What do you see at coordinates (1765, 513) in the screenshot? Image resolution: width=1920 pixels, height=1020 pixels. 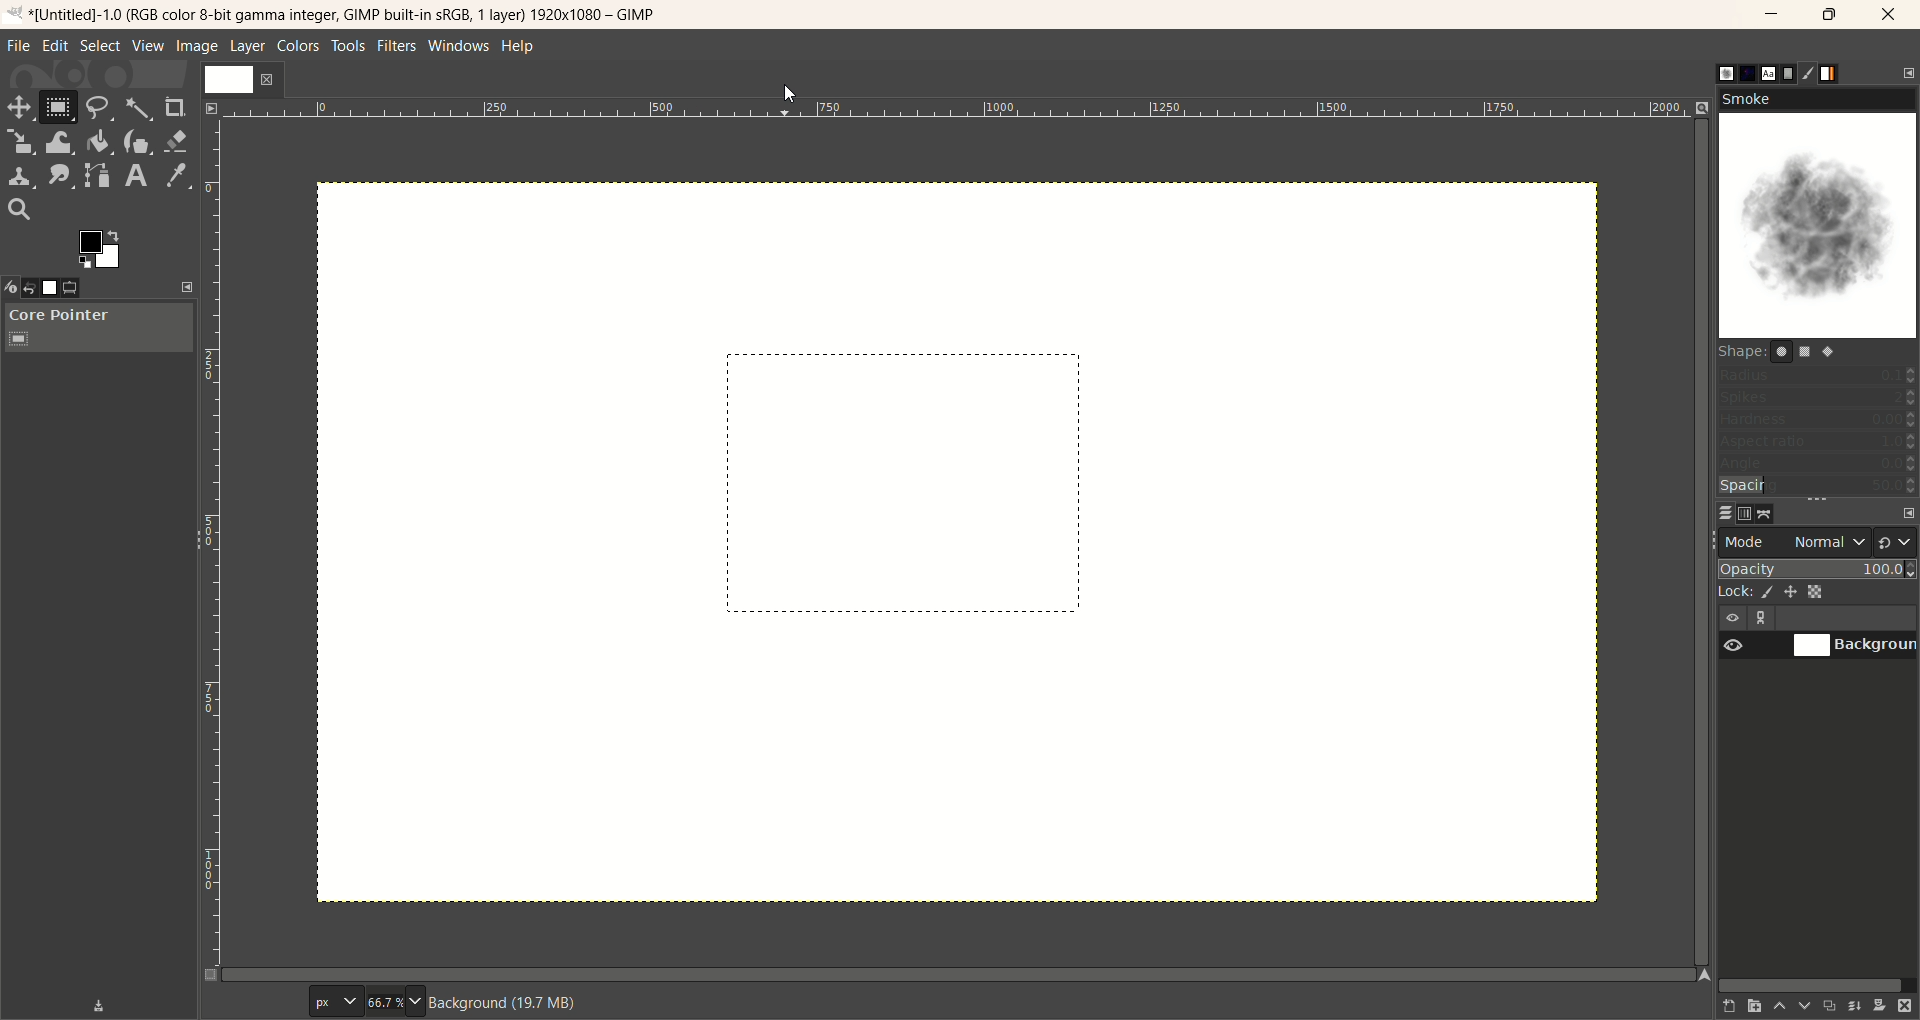 I see `path` at bounding box center [1765, 513].